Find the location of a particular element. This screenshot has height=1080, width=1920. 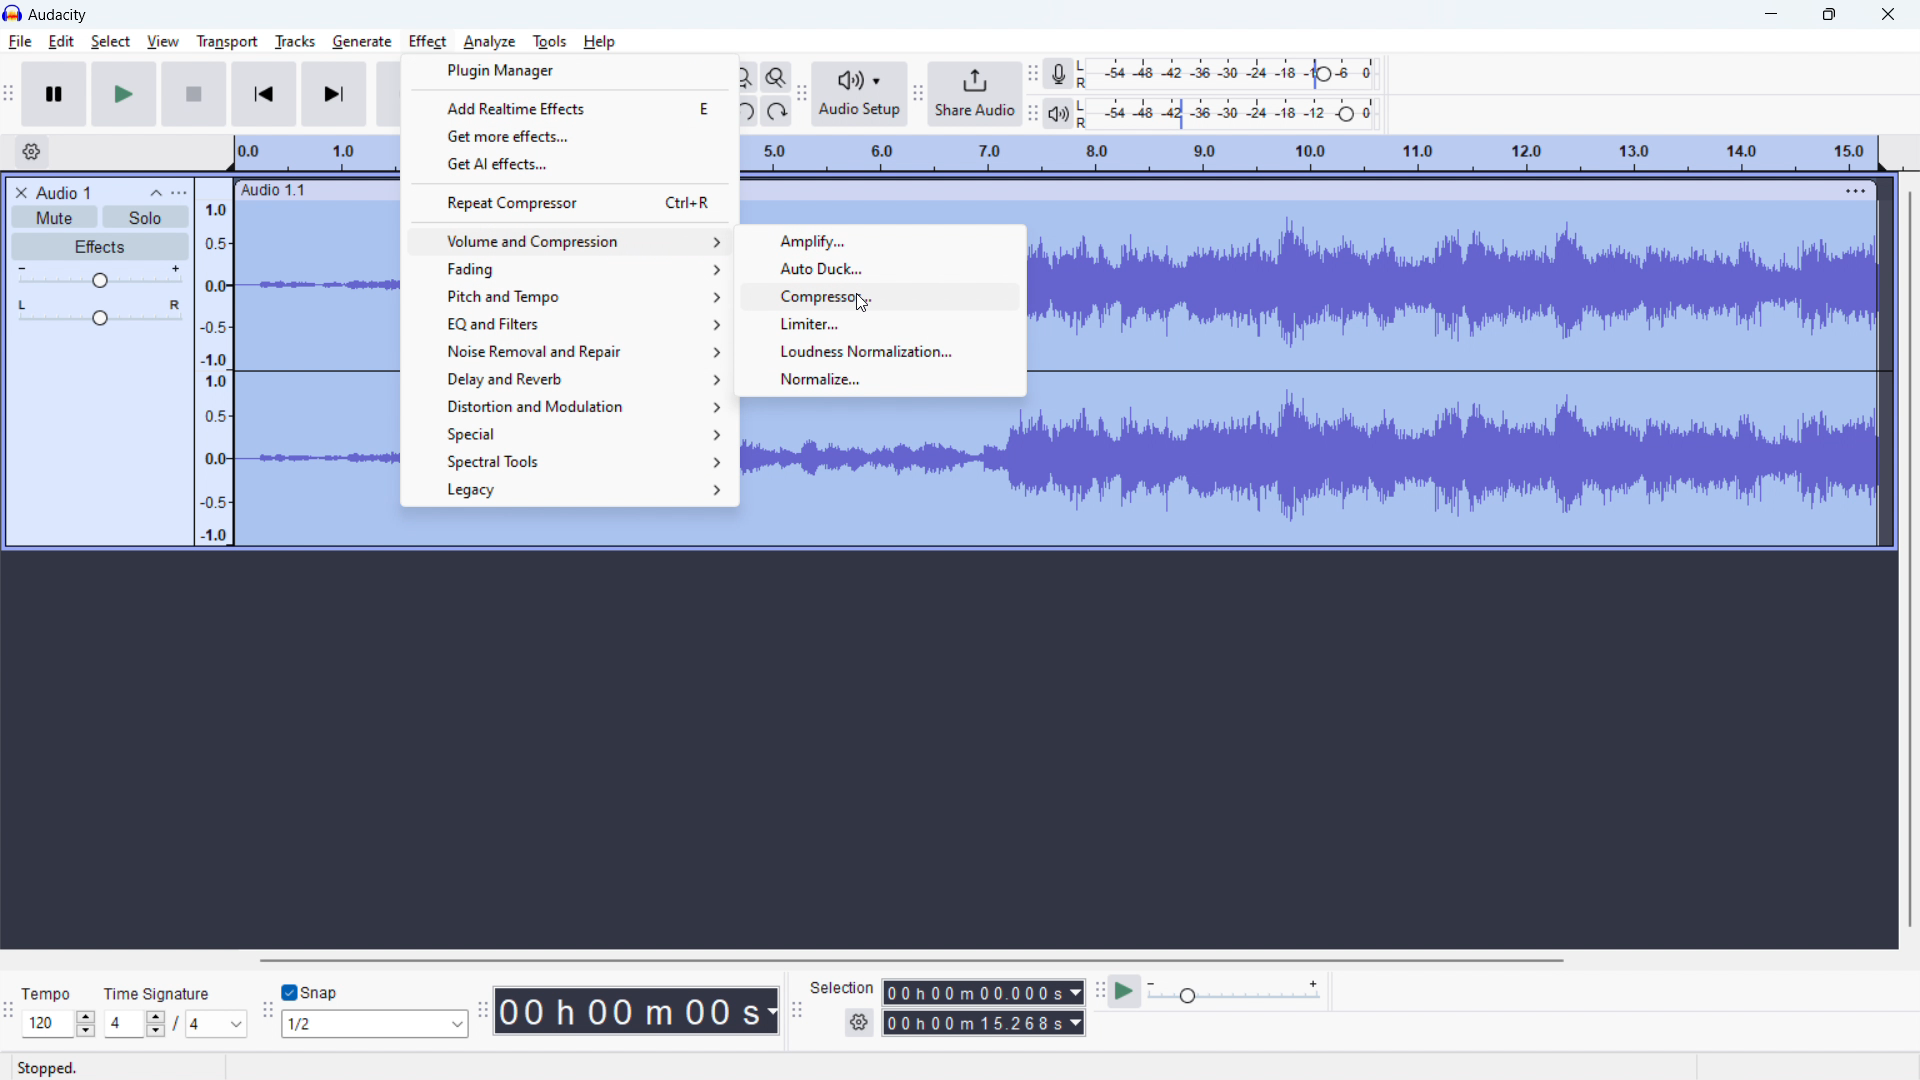

delay and reverb is located at coordinates (566, 378).